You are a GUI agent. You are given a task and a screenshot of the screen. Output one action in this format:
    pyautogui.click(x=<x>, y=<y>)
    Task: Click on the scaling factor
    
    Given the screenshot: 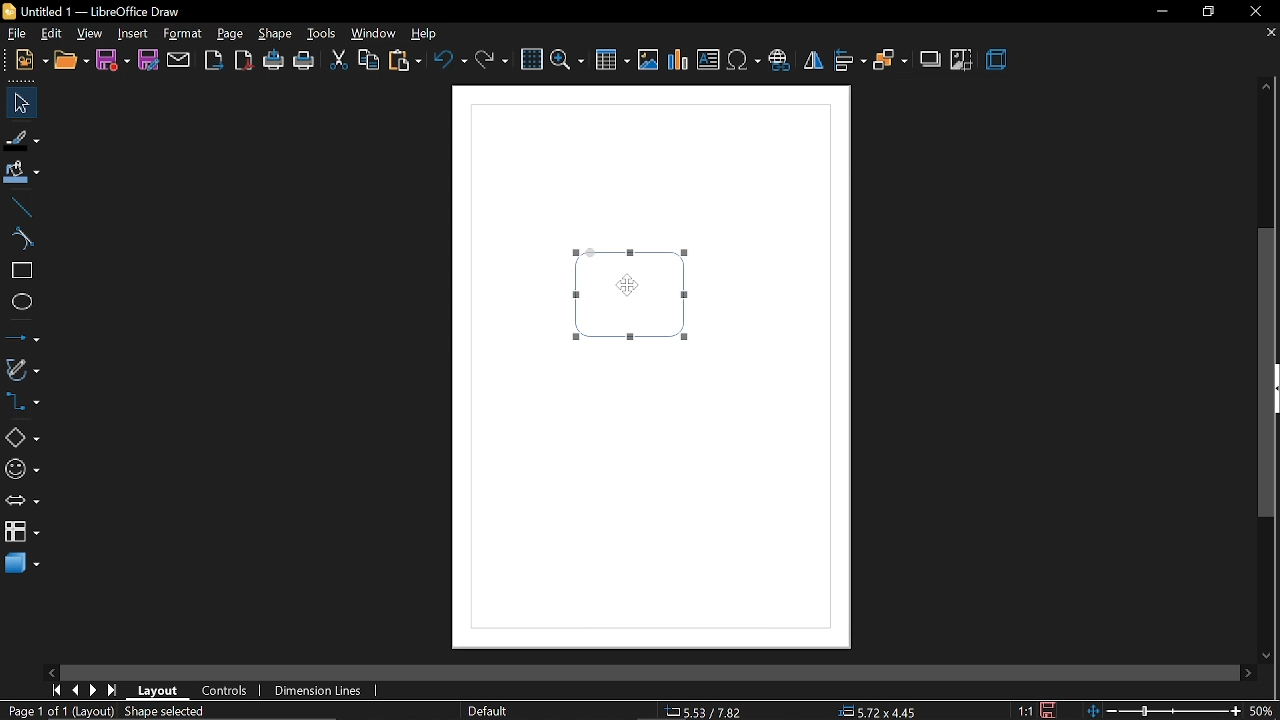 What is the action you would take?
    pyautogui.click(x=1026, y=710)
    